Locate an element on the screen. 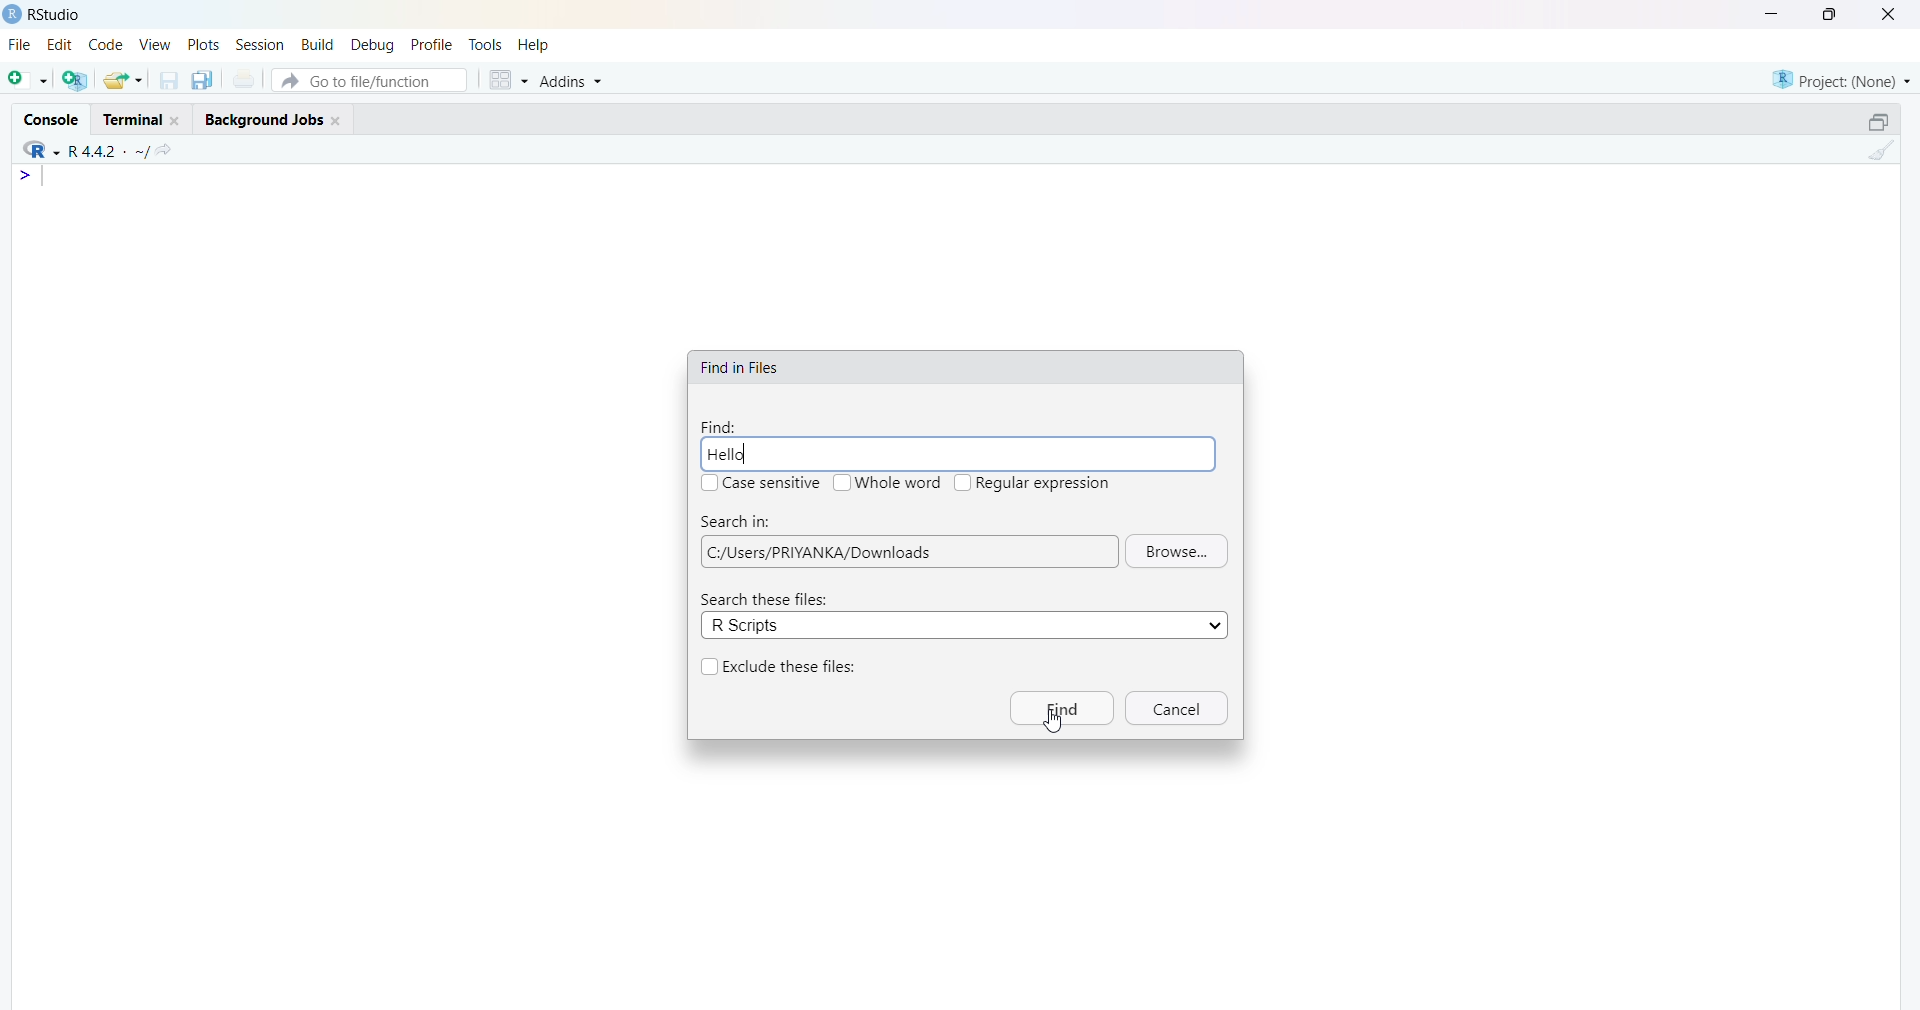 The width and height of the screenshot is (1920, 1010). RStudio is located at coordinates (54, 15).